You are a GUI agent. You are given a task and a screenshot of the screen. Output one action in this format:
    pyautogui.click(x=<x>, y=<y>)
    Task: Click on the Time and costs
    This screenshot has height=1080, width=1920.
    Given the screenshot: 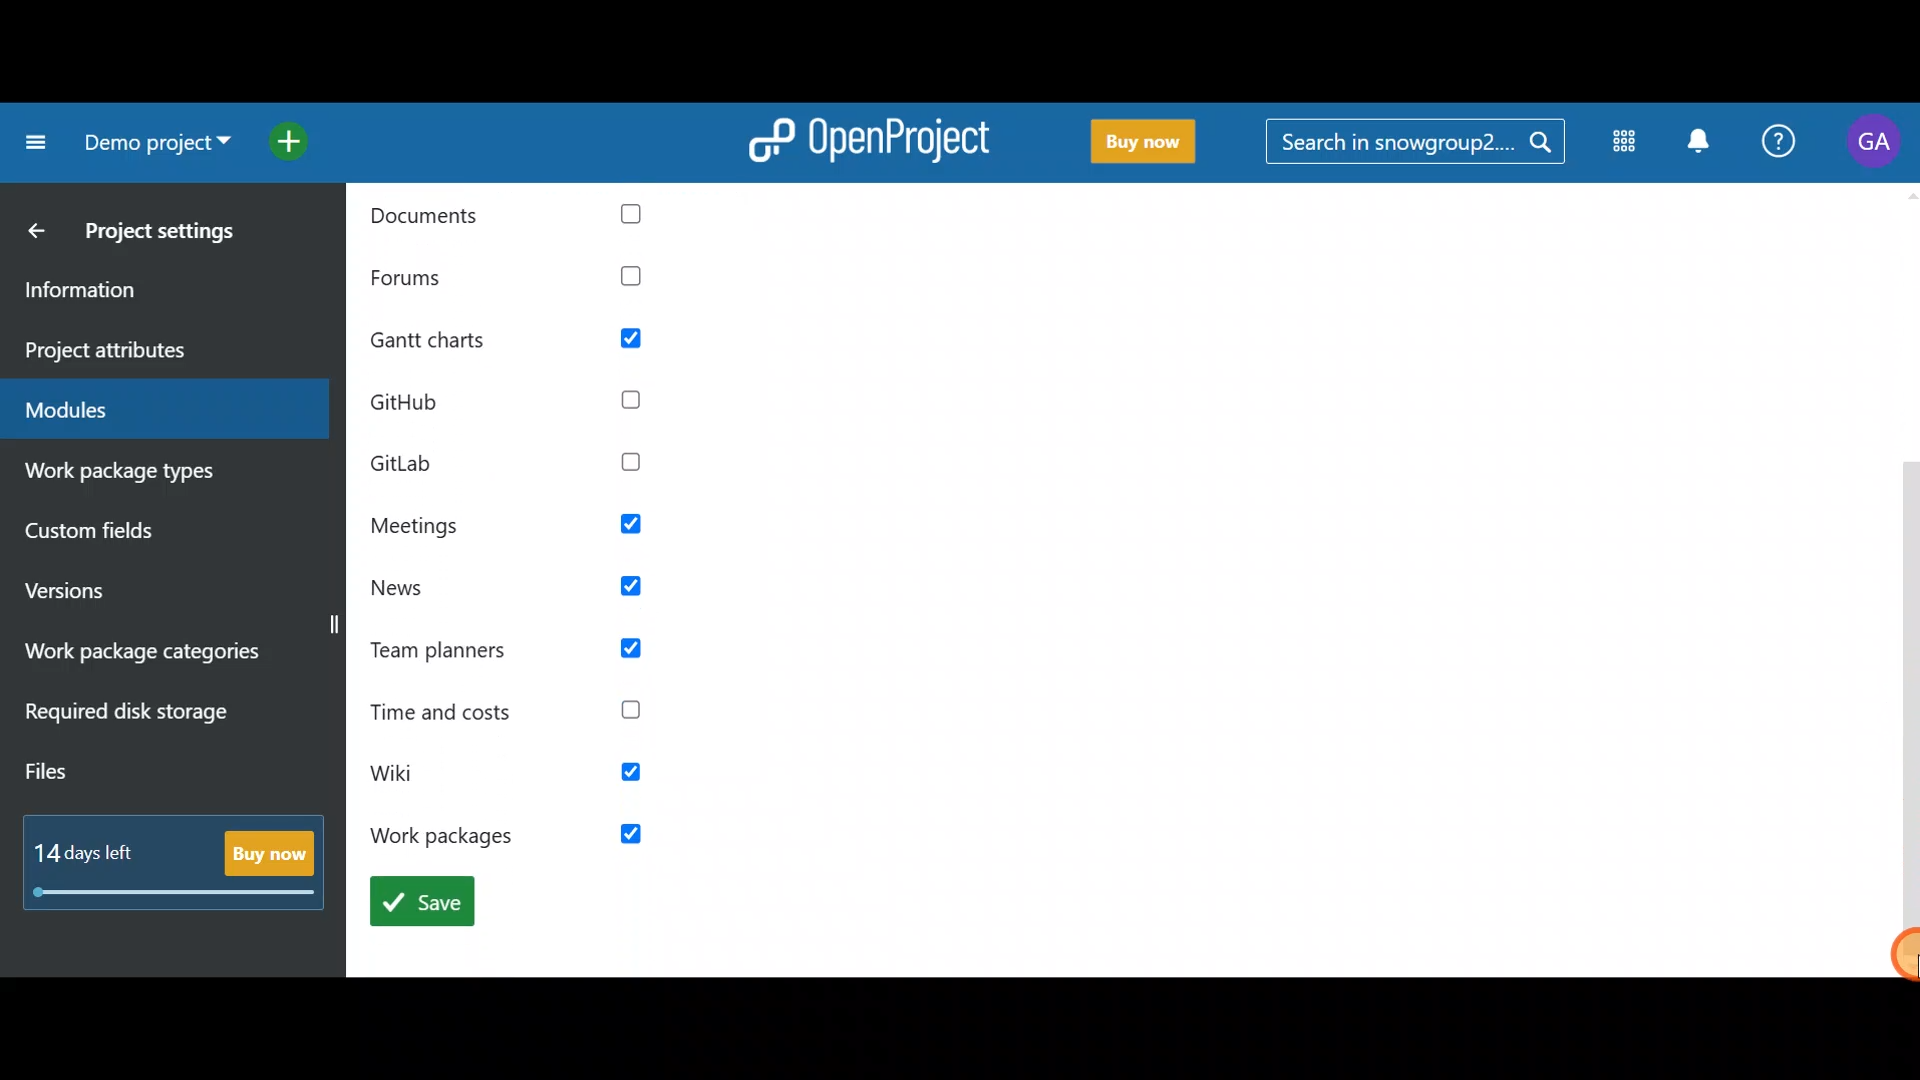 What is the action you would take?
    pyautogui.click(x=514, y=710)
    